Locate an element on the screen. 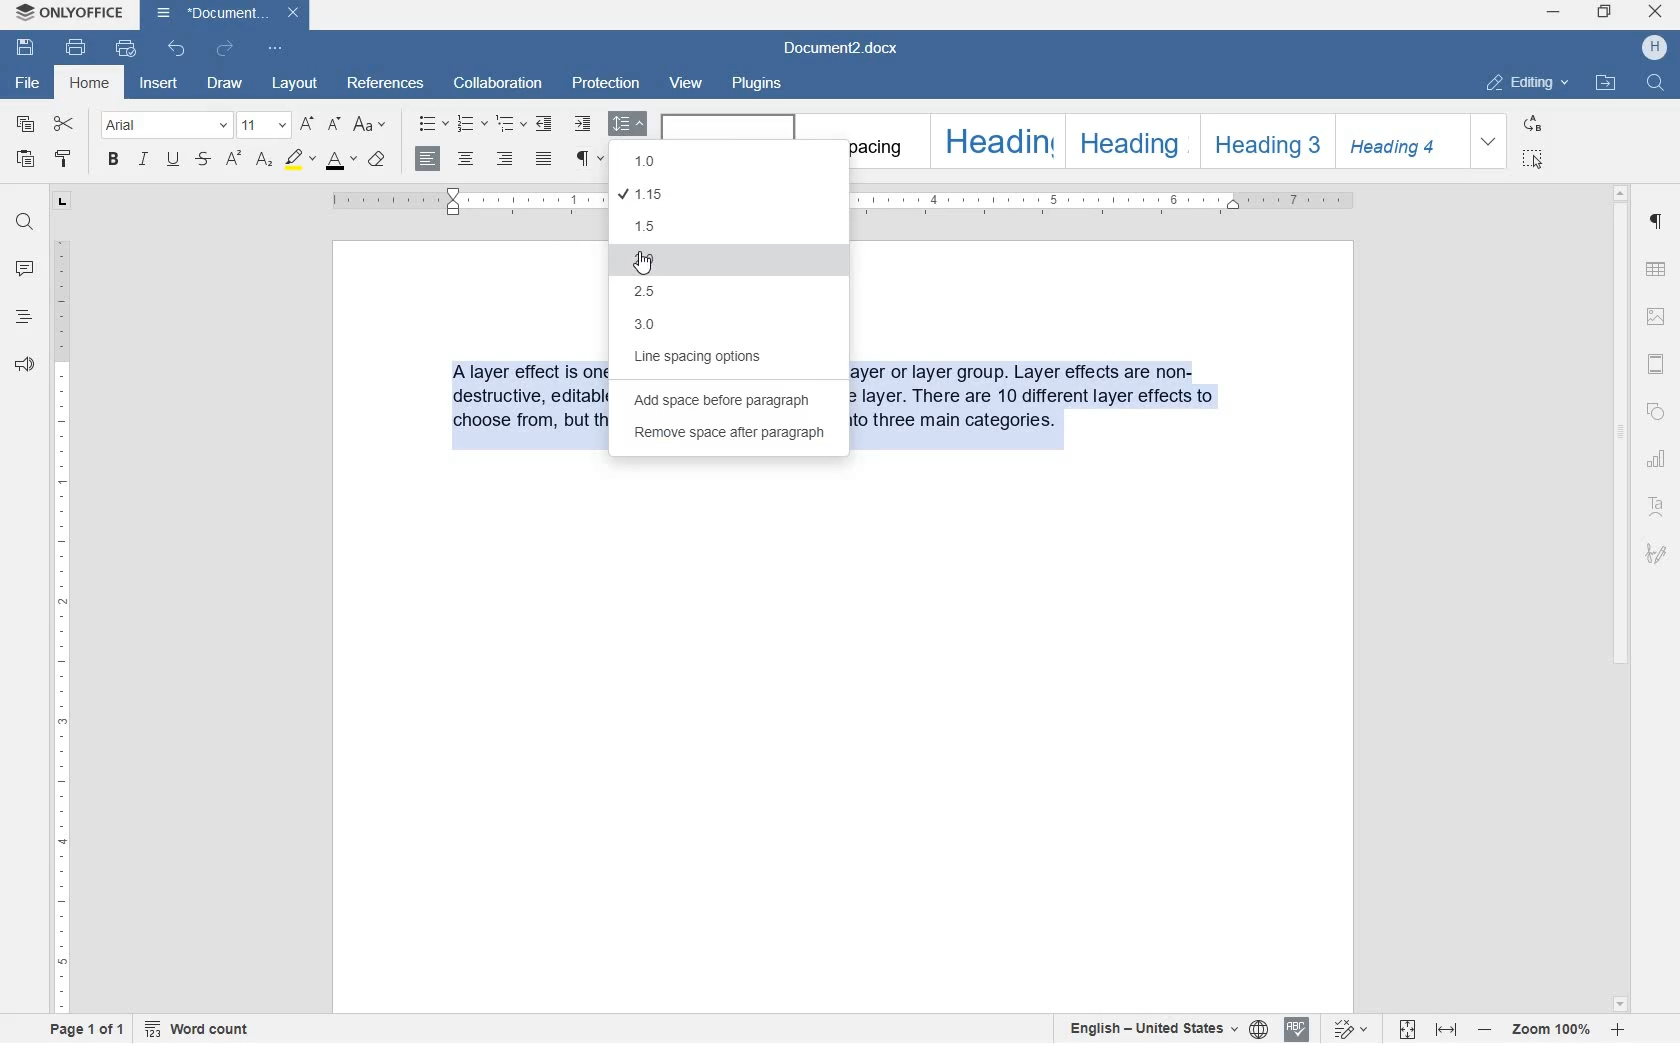 The image size is (1680, 1044). 1.5 is located at coordinates (649, 227).